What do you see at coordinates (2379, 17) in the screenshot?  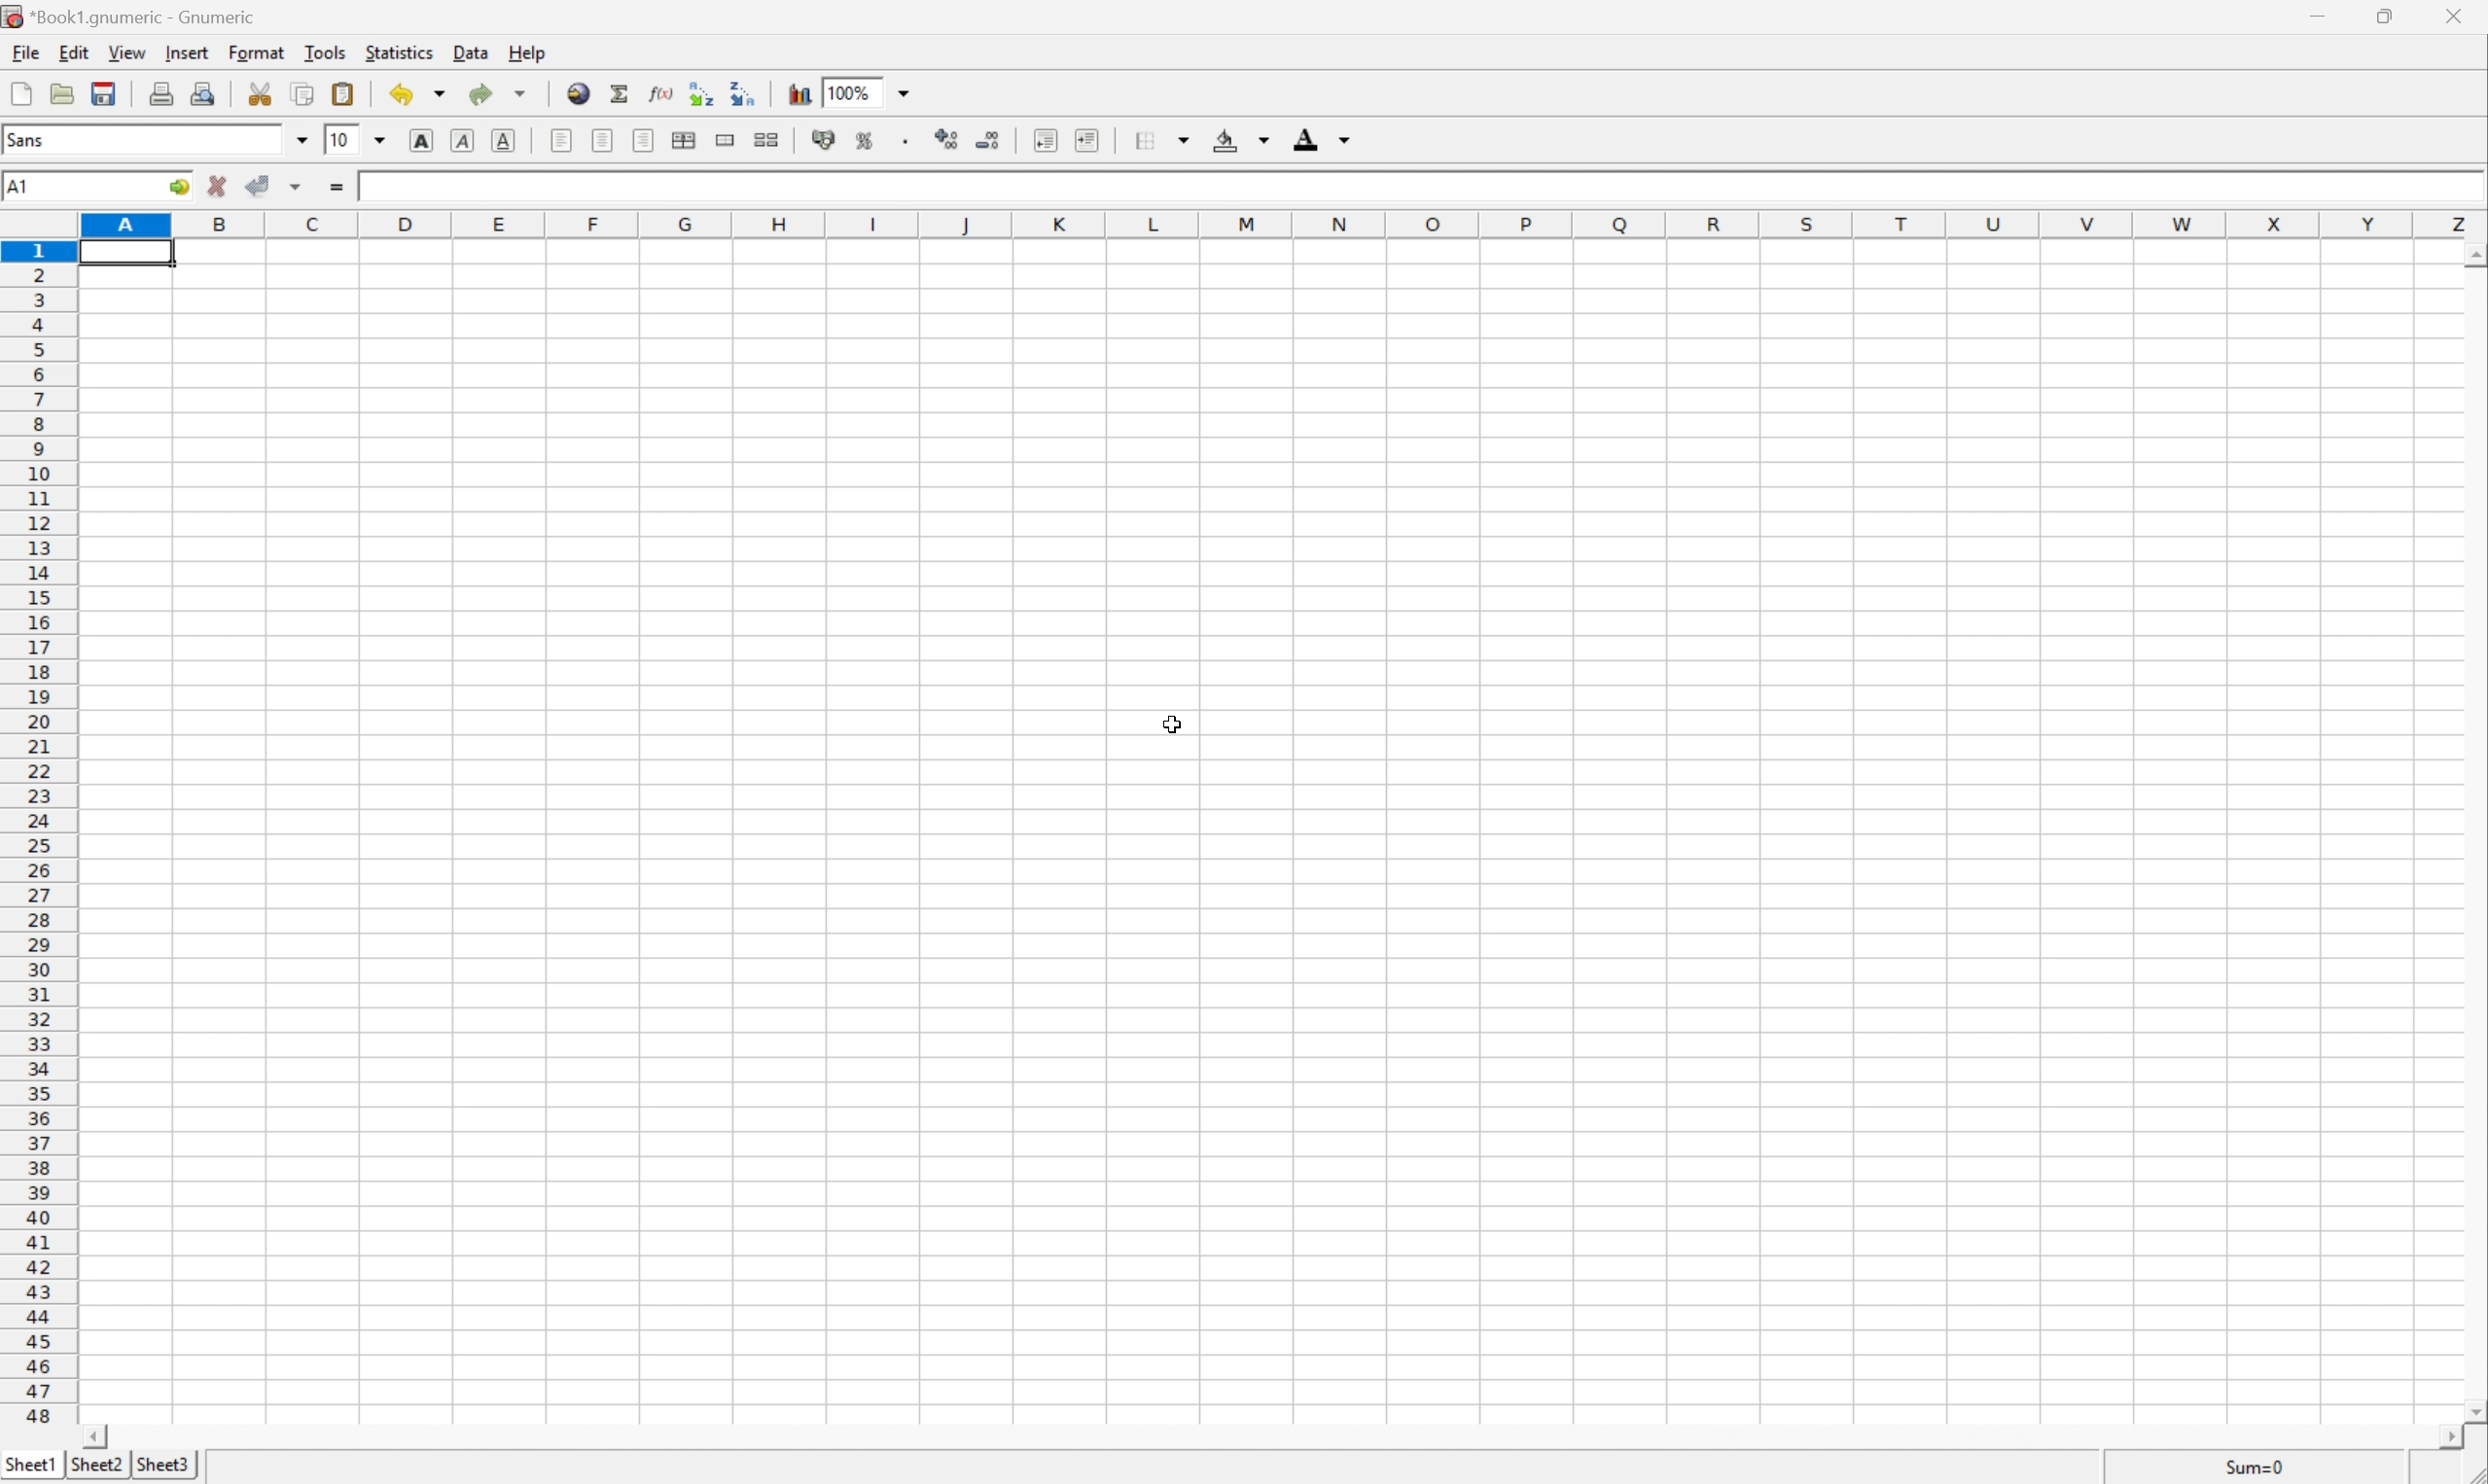 I see `Restore Down` at bounding box center [2379, 17].